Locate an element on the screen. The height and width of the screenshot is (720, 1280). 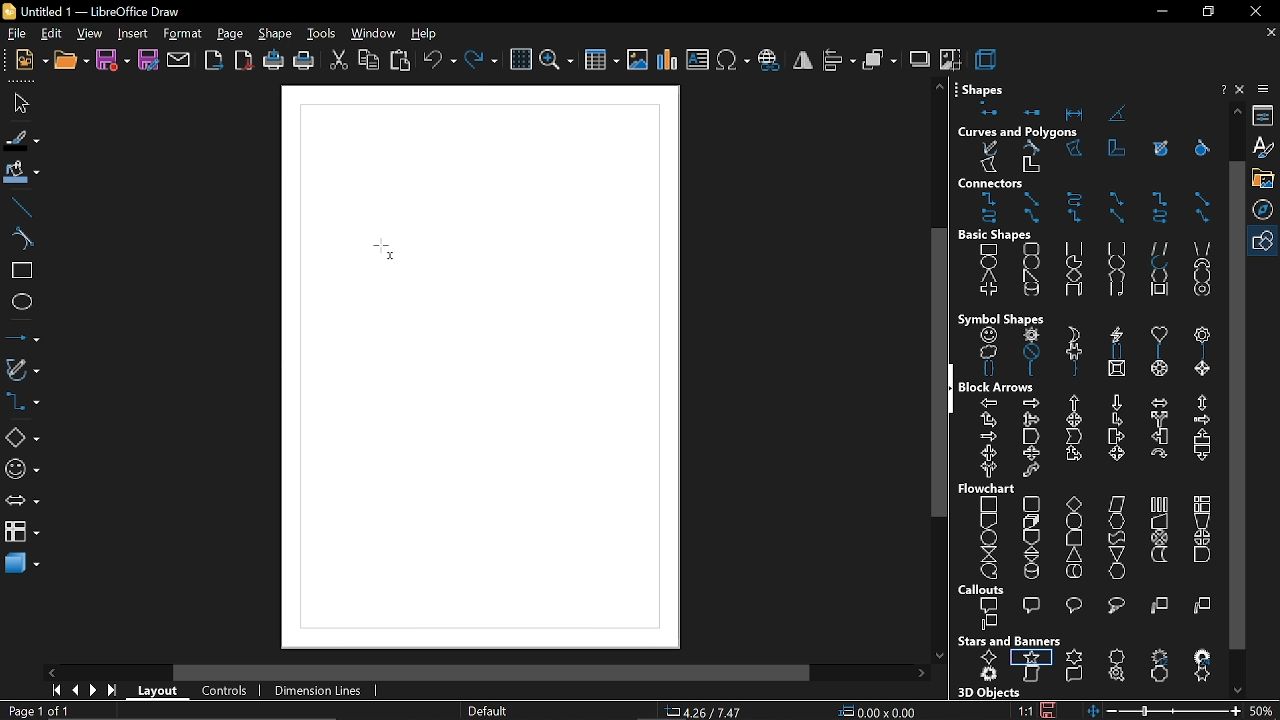
shapes is located at coordinates (984, 87).